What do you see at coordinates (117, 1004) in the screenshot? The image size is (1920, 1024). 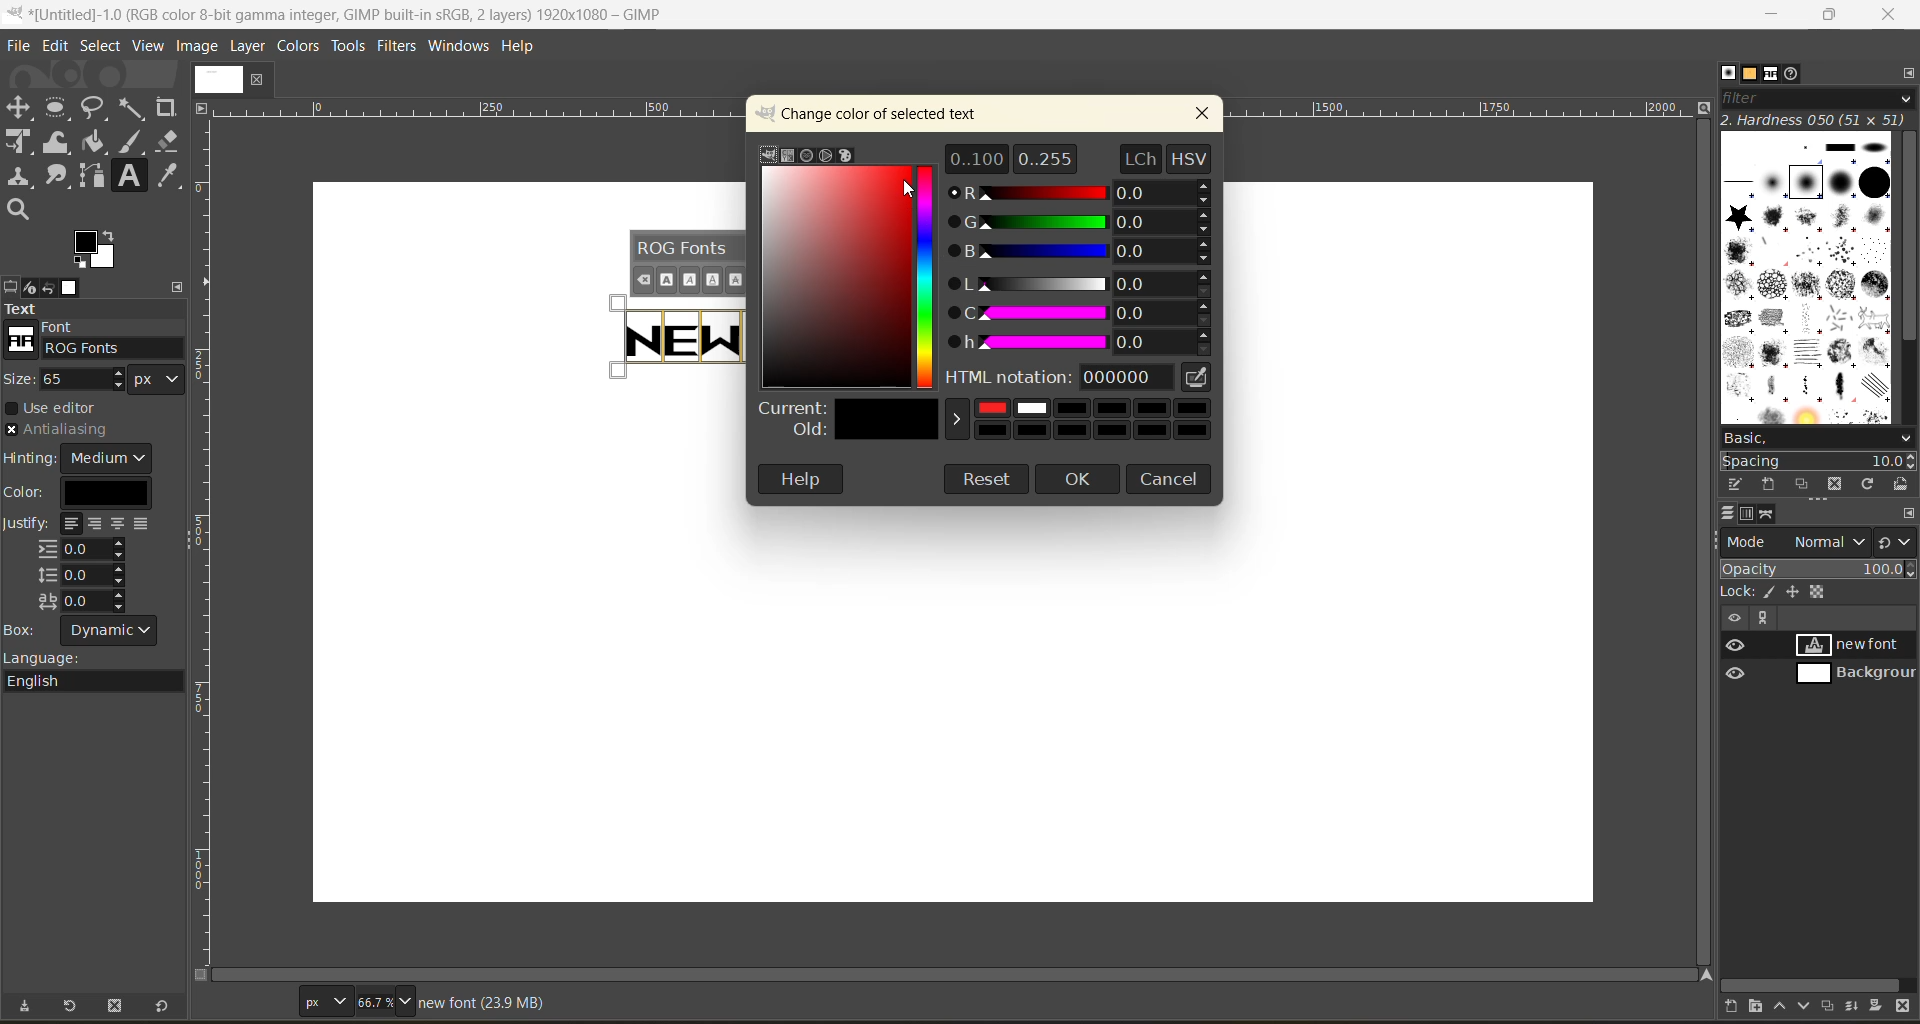 I see `delete tool preset` at bounding box center [117, 1004].